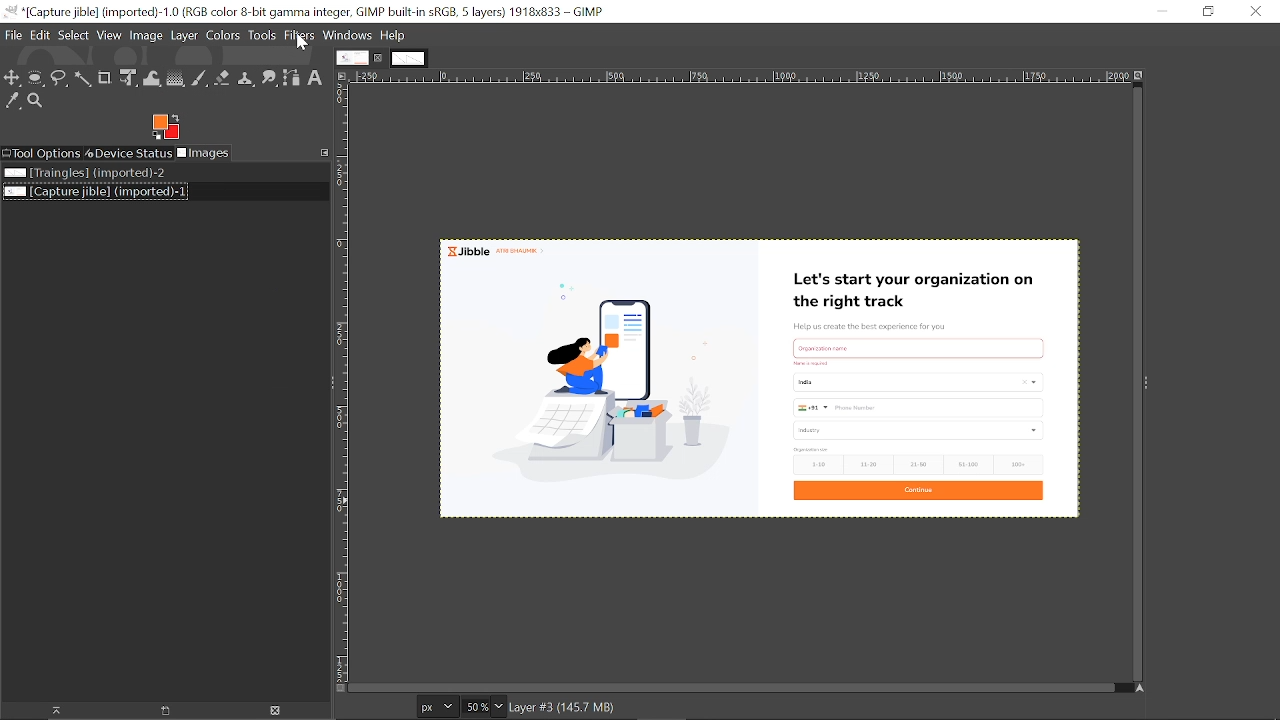 The height and width of the screenshot is (720, 1280). I want to click on Configure this tab, so click(321, 152).